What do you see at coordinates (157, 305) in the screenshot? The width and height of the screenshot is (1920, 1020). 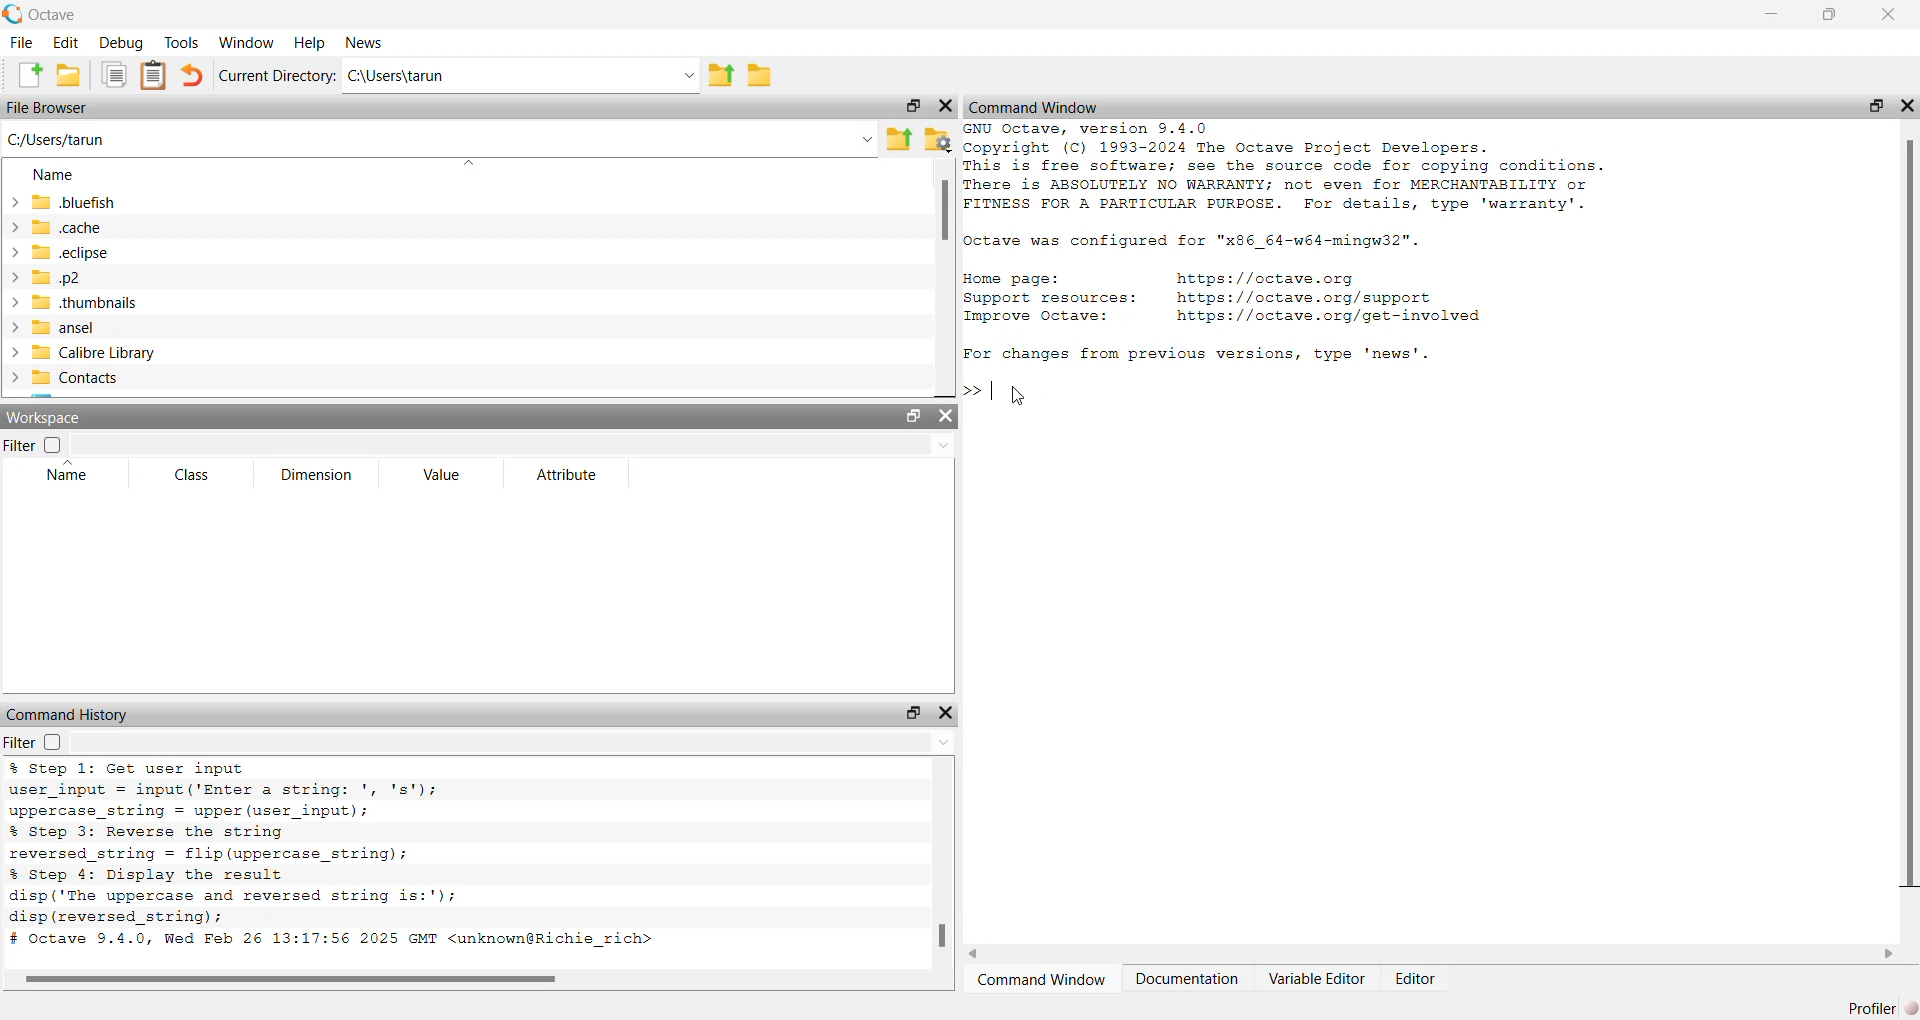 I see `.thumbnails` at bounding box center [157, 305].